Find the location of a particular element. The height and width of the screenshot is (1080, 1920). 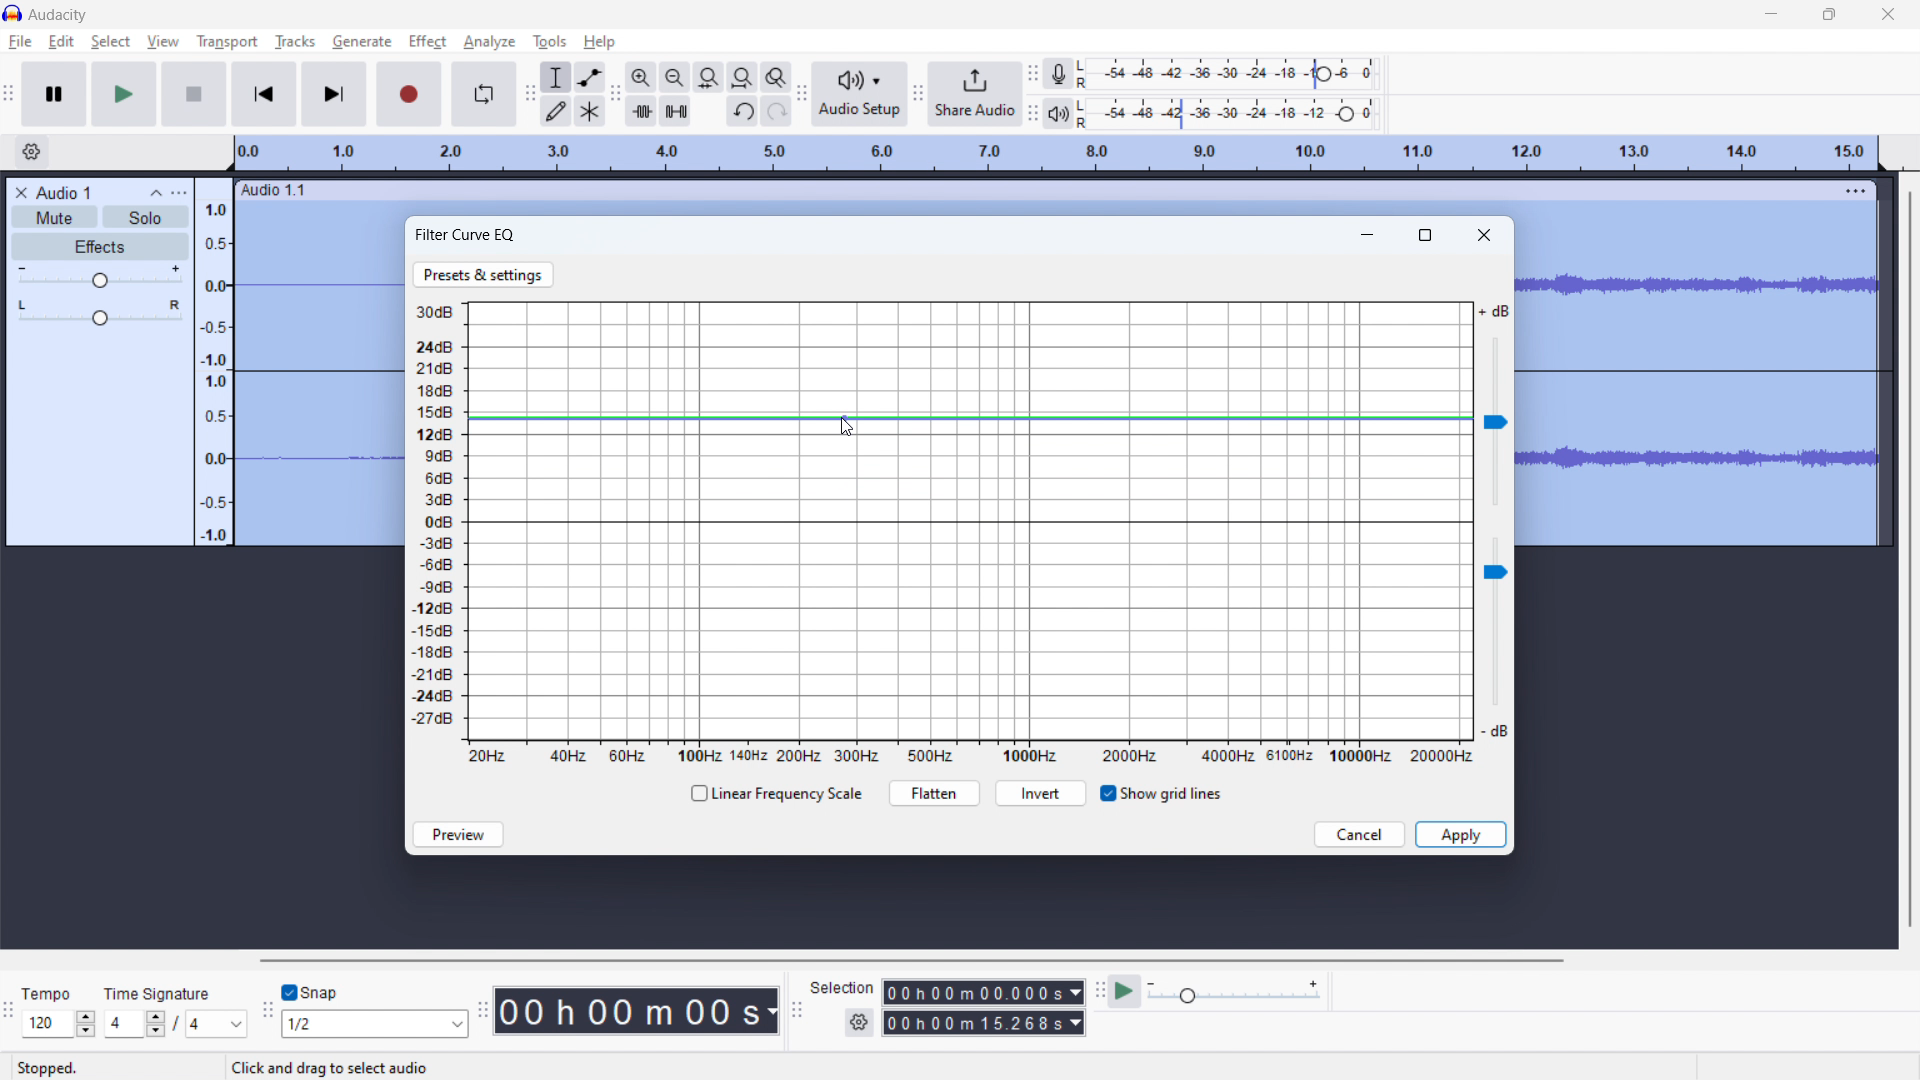

fit selection to width is located at coordinates (708, 77).